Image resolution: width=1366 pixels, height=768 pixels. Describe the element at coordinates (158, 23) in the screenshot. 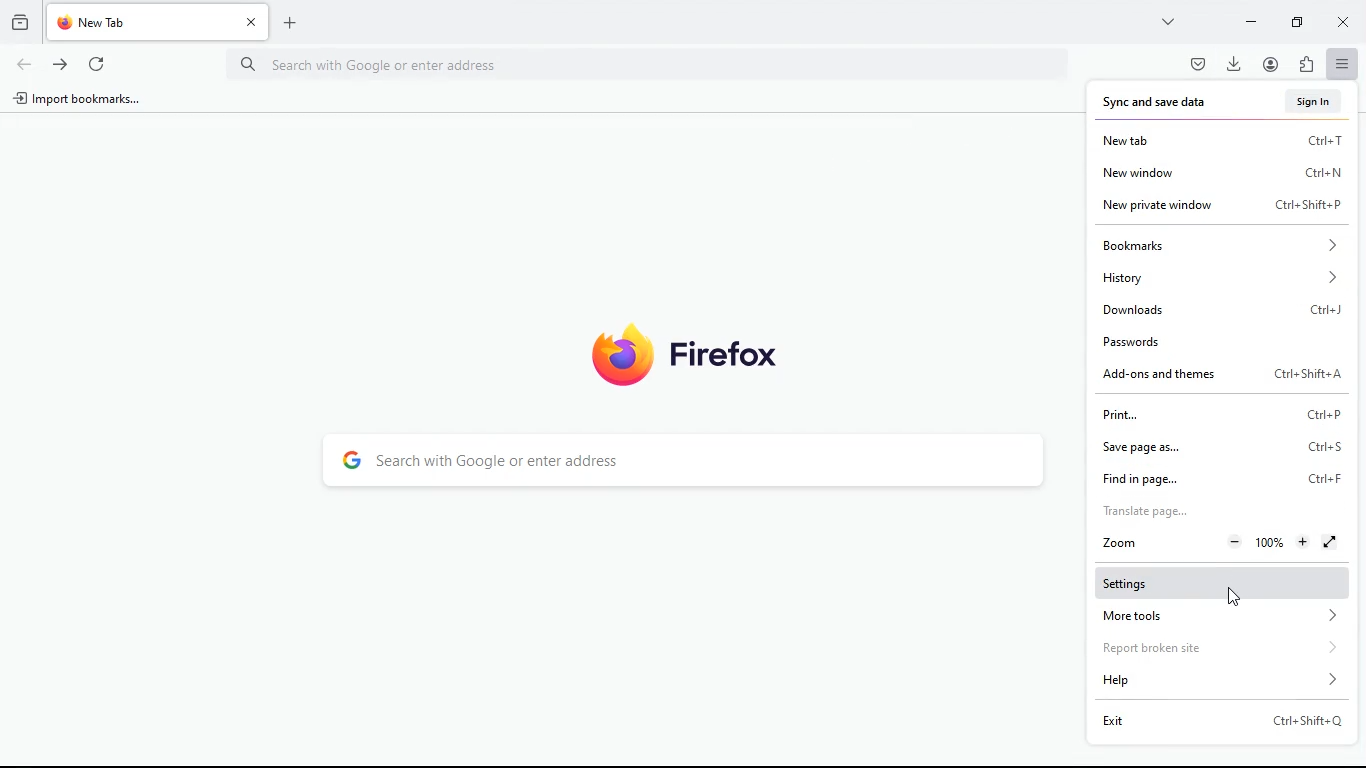

I see `tab` at that location.